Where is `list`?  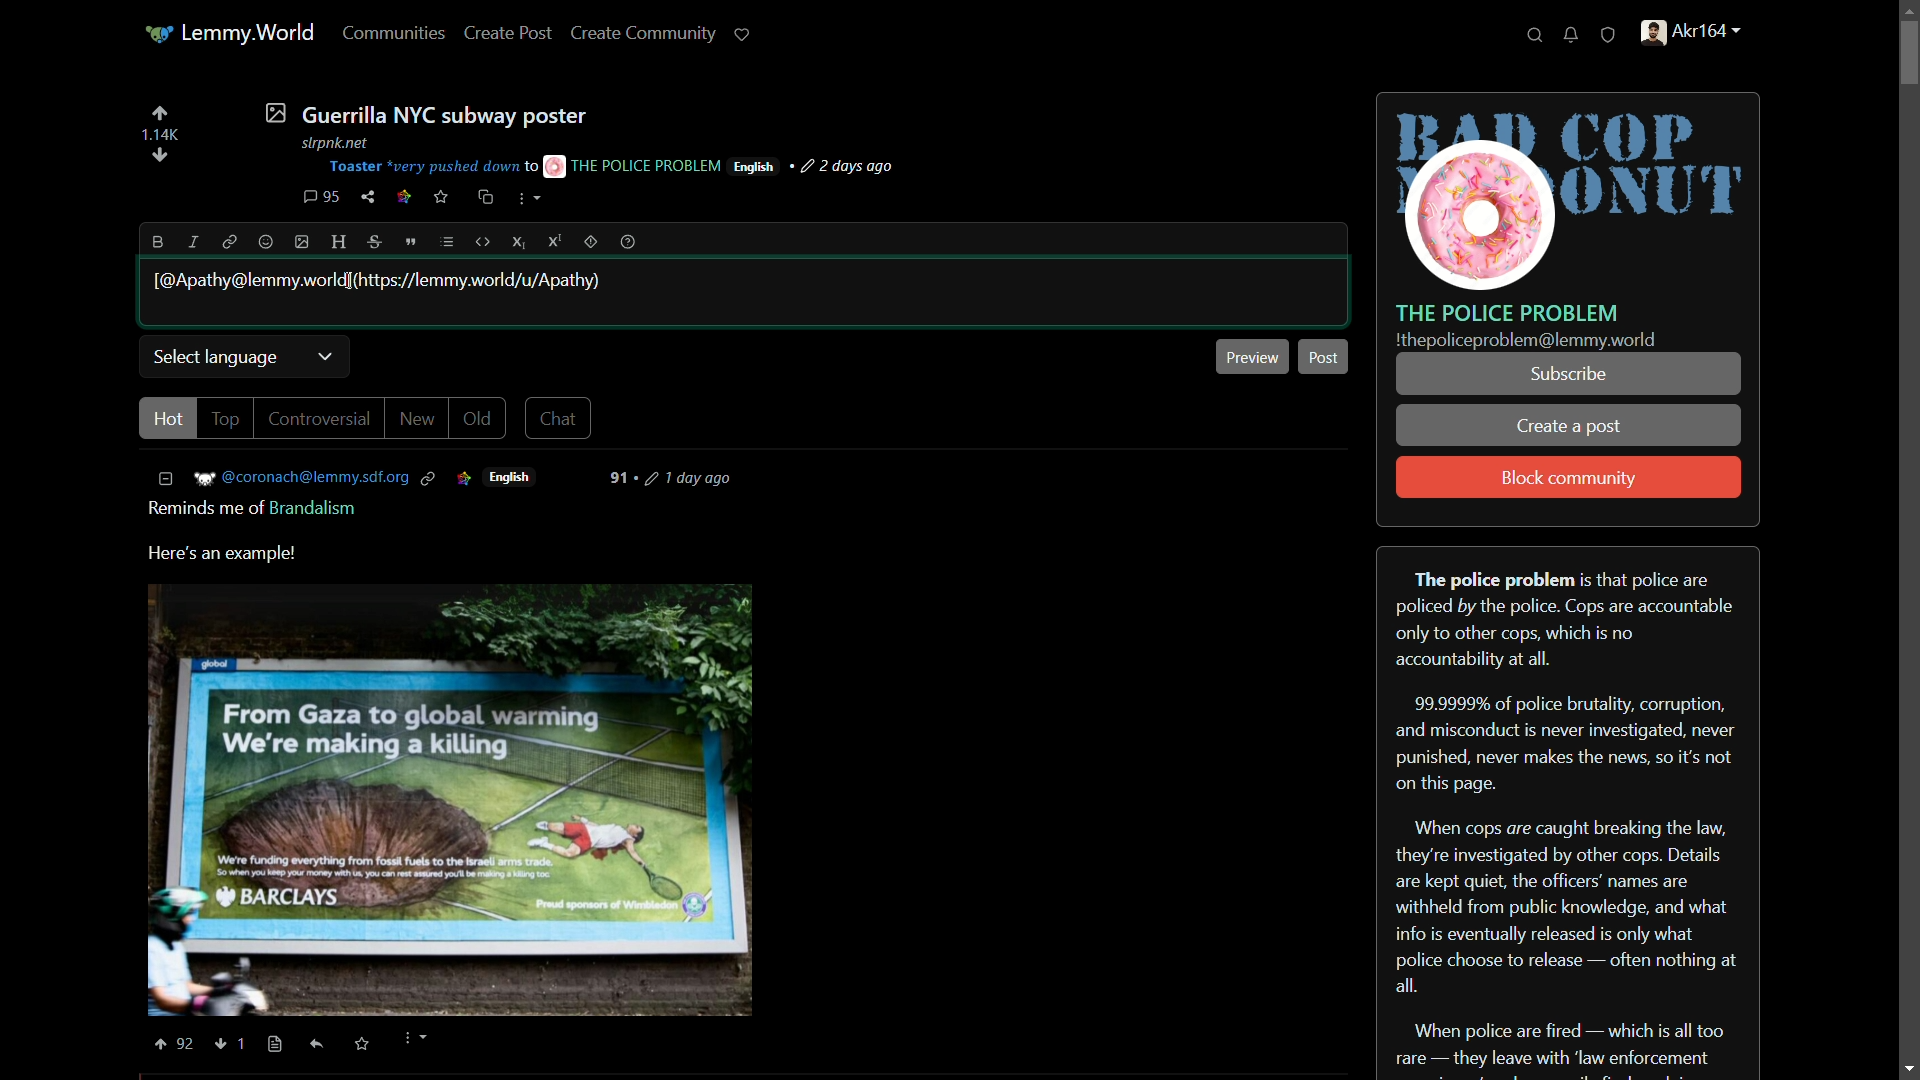 list is located at coordinates (447, 242).